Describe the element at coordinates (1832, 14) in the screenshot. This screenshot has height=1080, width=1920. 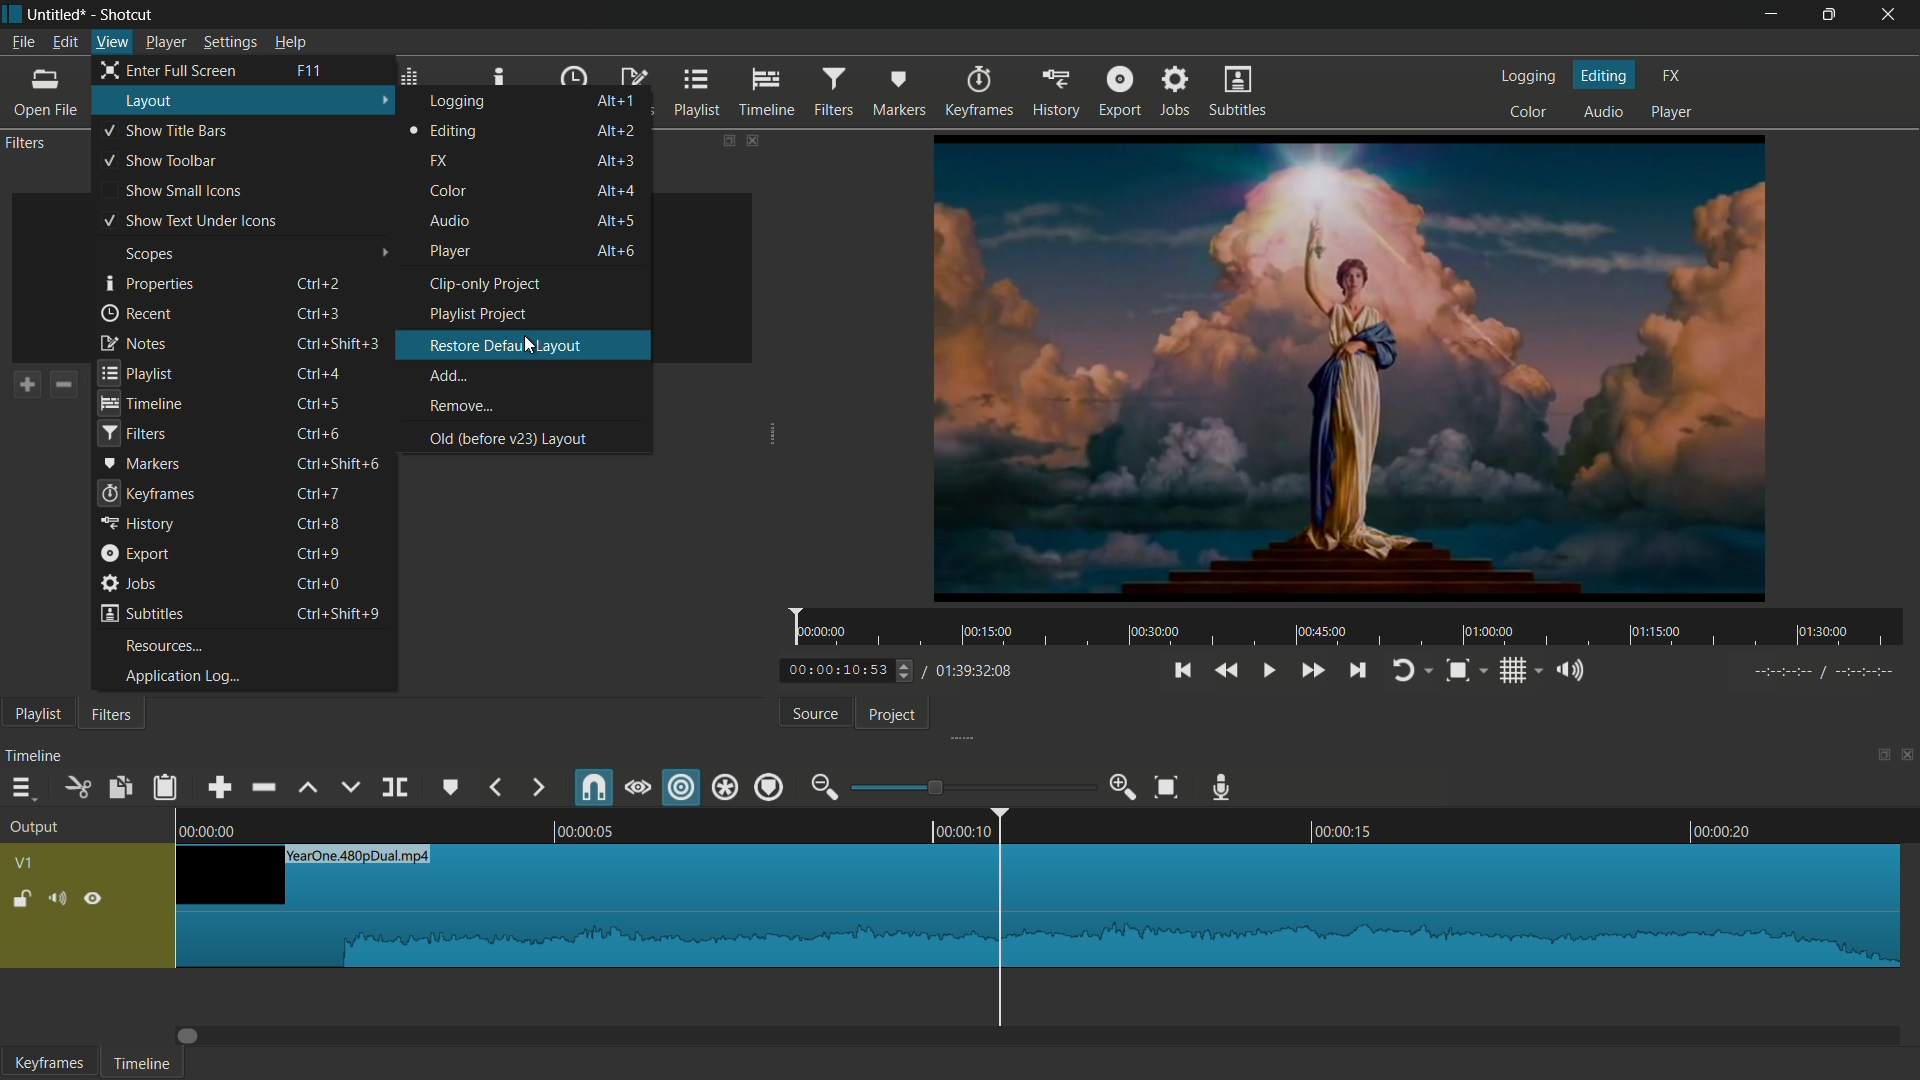
I see `maximize` at that location.